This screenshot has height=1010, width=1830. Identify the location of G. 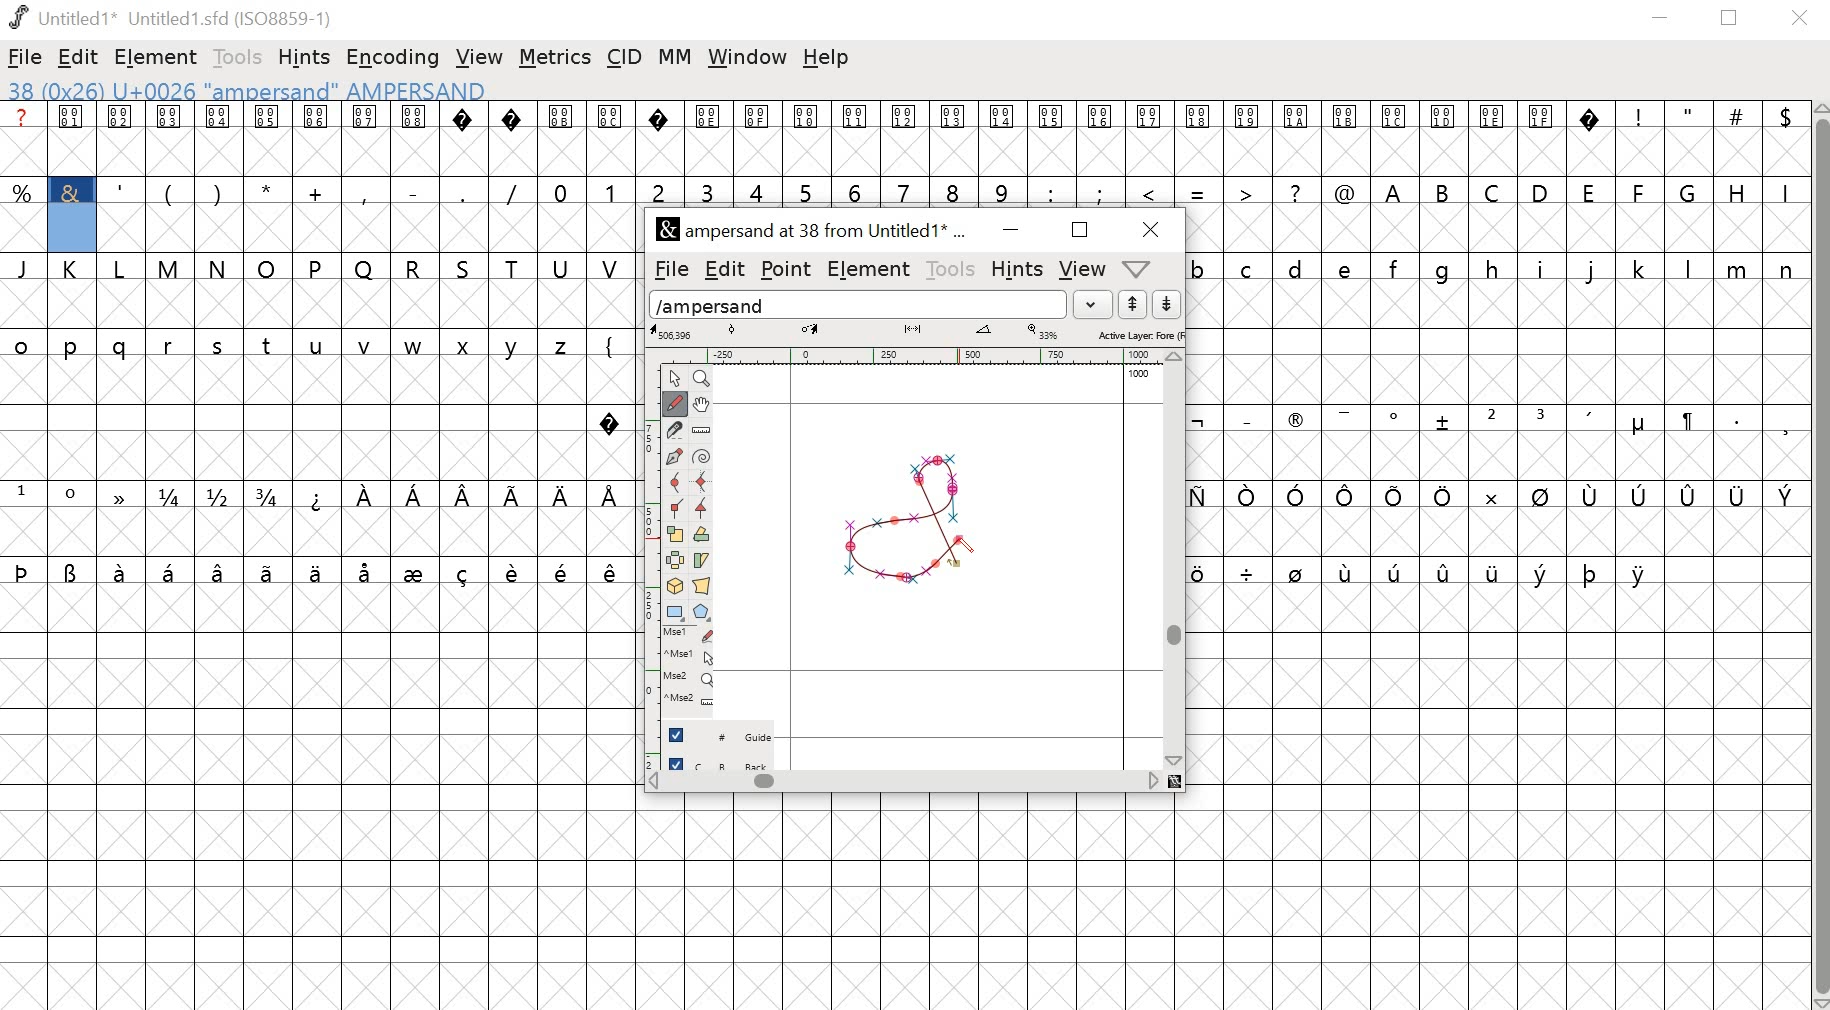
(1690, 191).